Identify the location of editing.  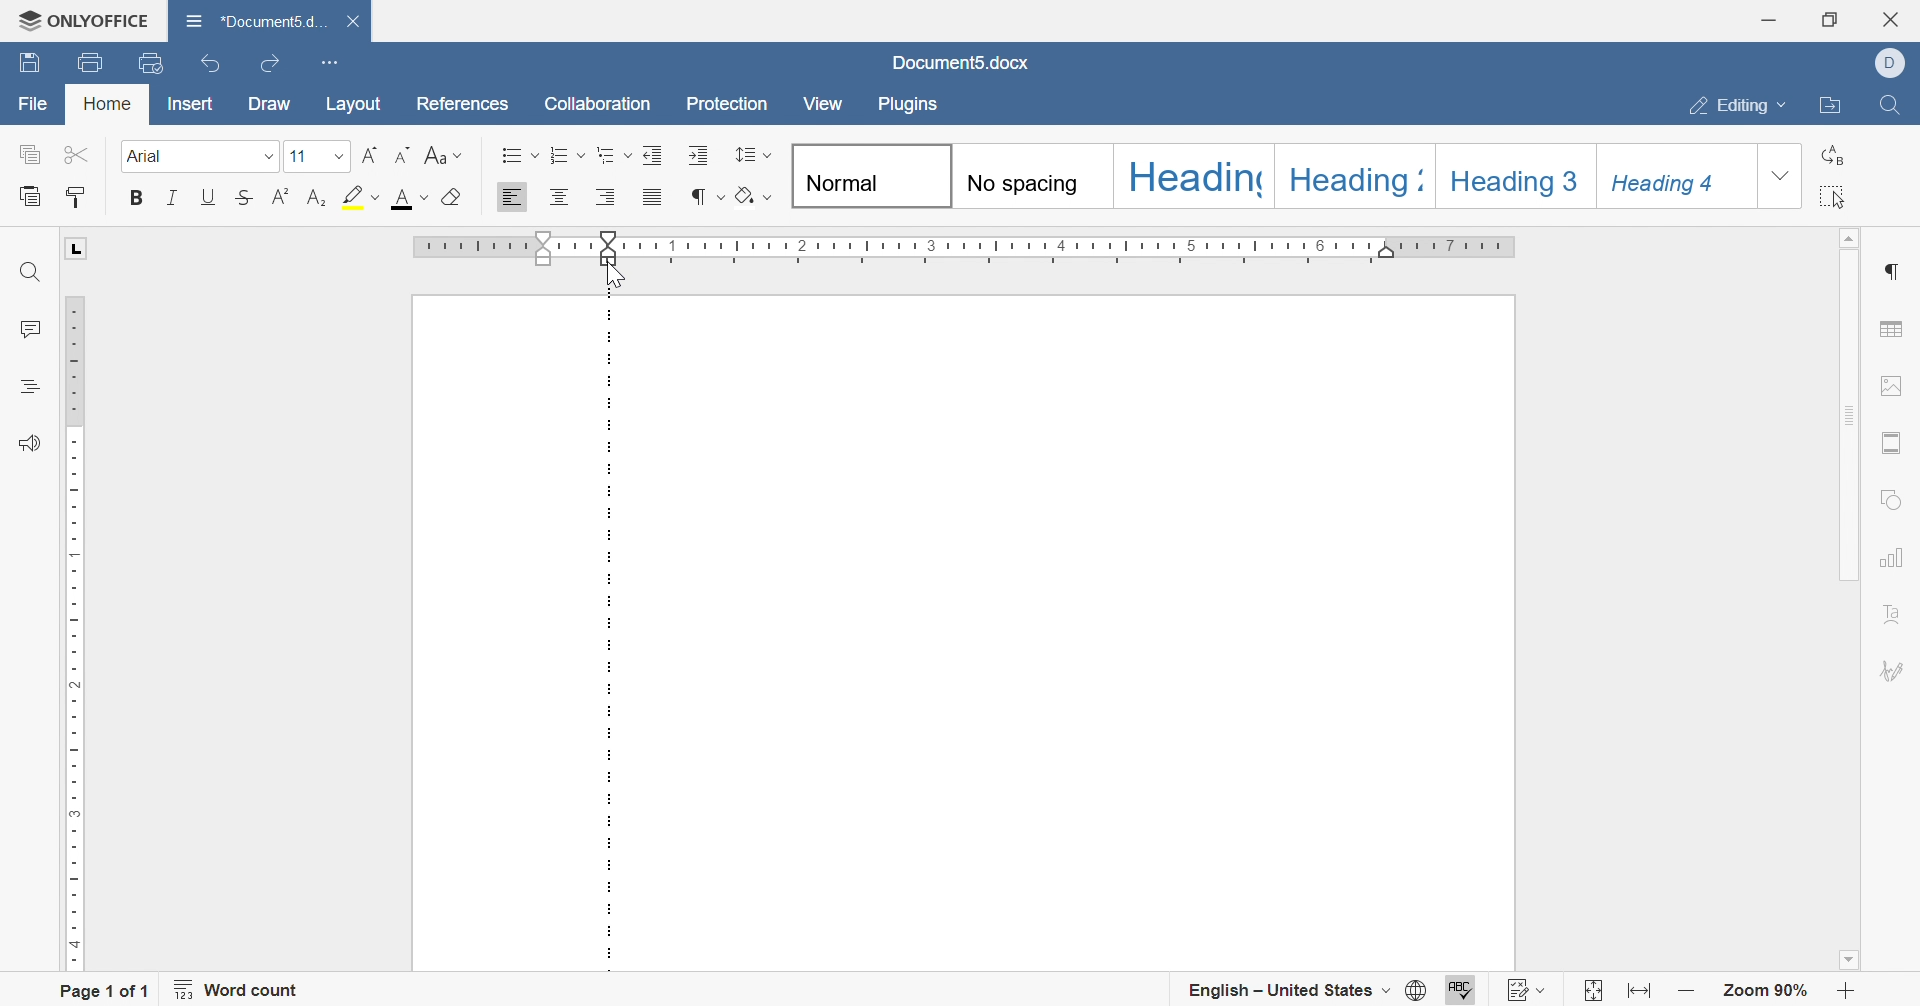
(1737, 105).